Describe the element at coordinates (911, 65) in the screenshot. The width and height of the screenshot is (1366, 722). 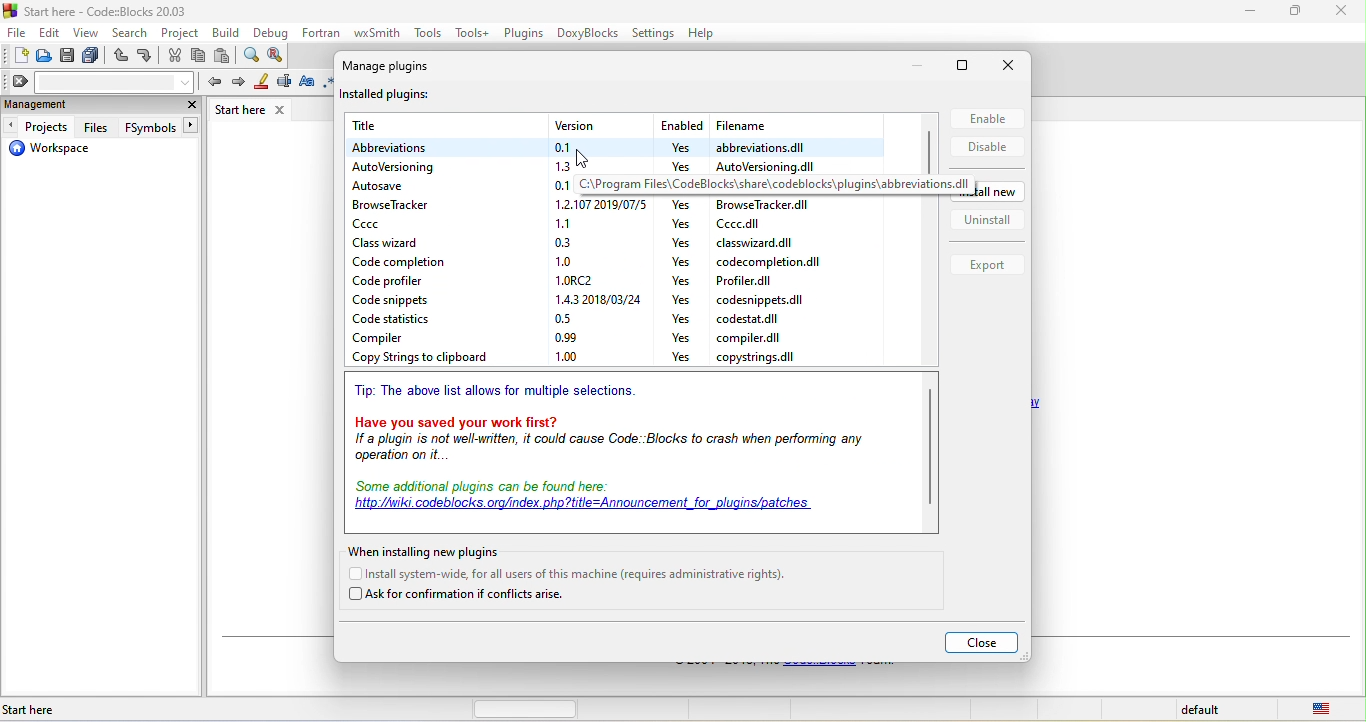
I see `minimize` at that location.